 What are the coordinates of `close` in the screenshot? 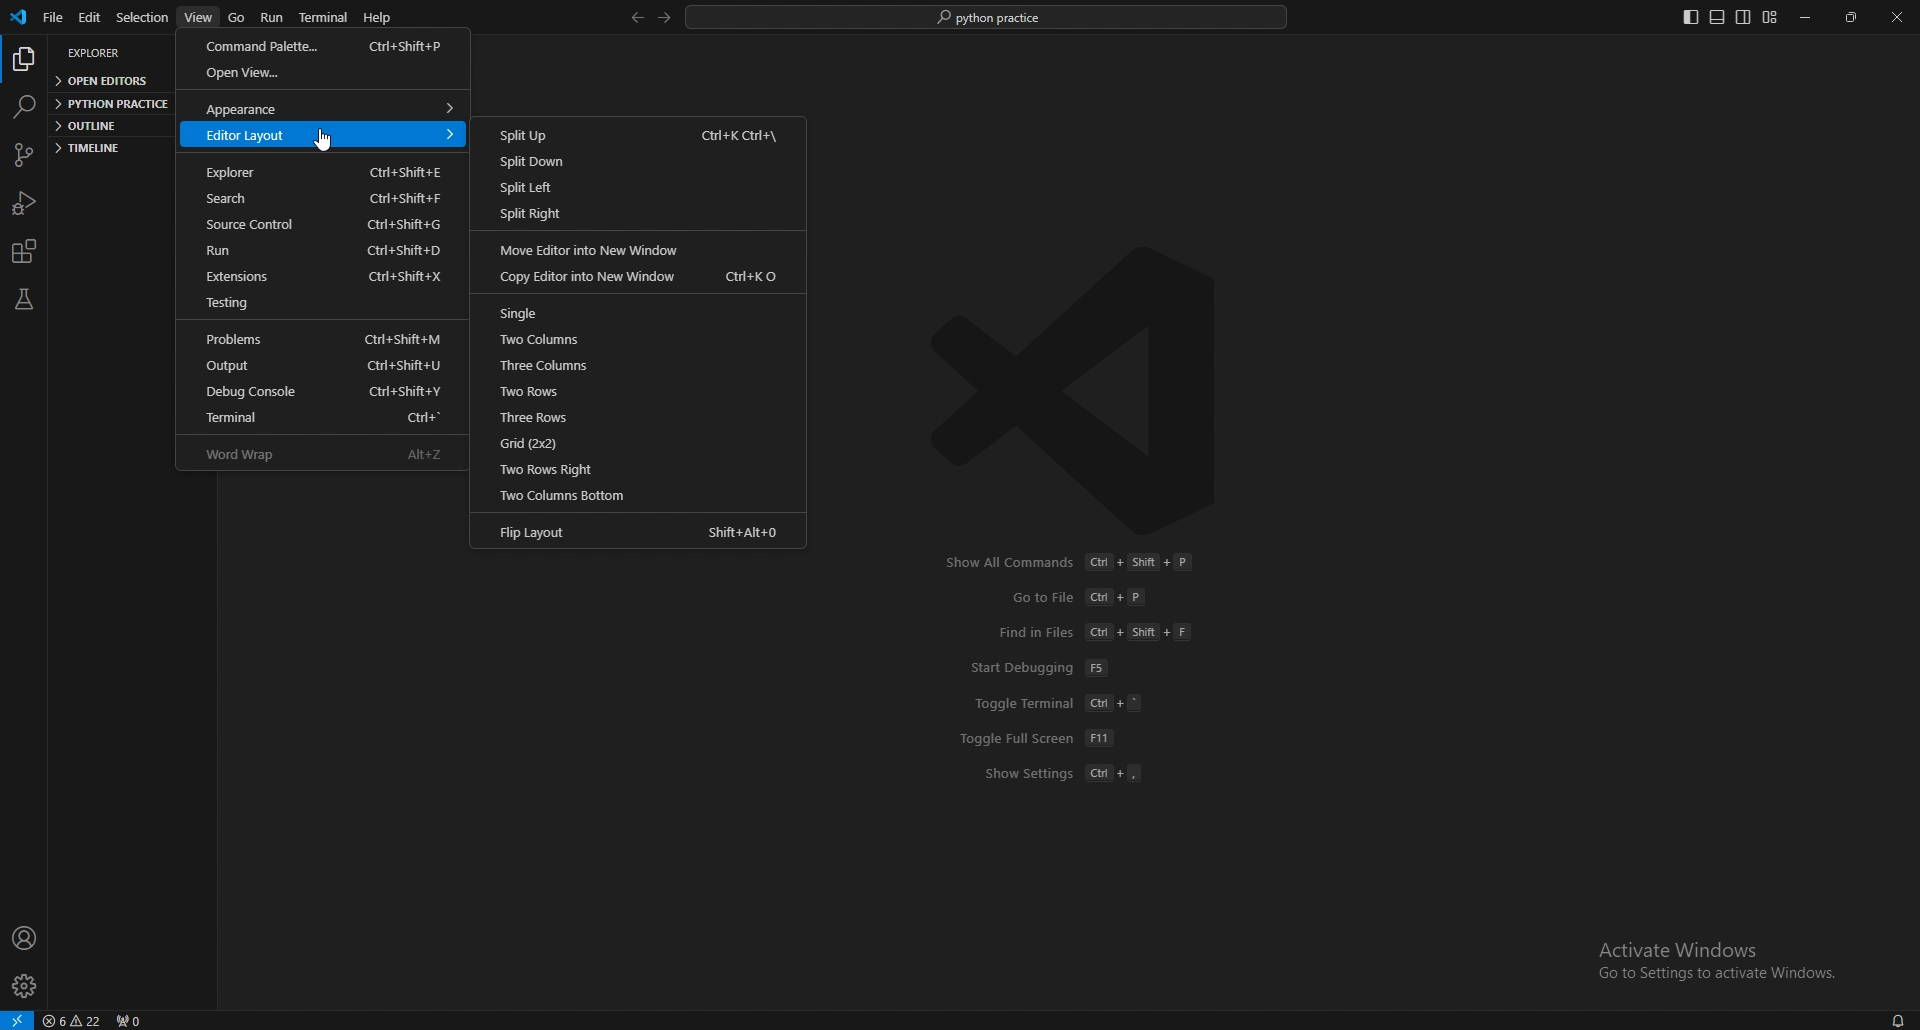 It's located at (1895, 17).